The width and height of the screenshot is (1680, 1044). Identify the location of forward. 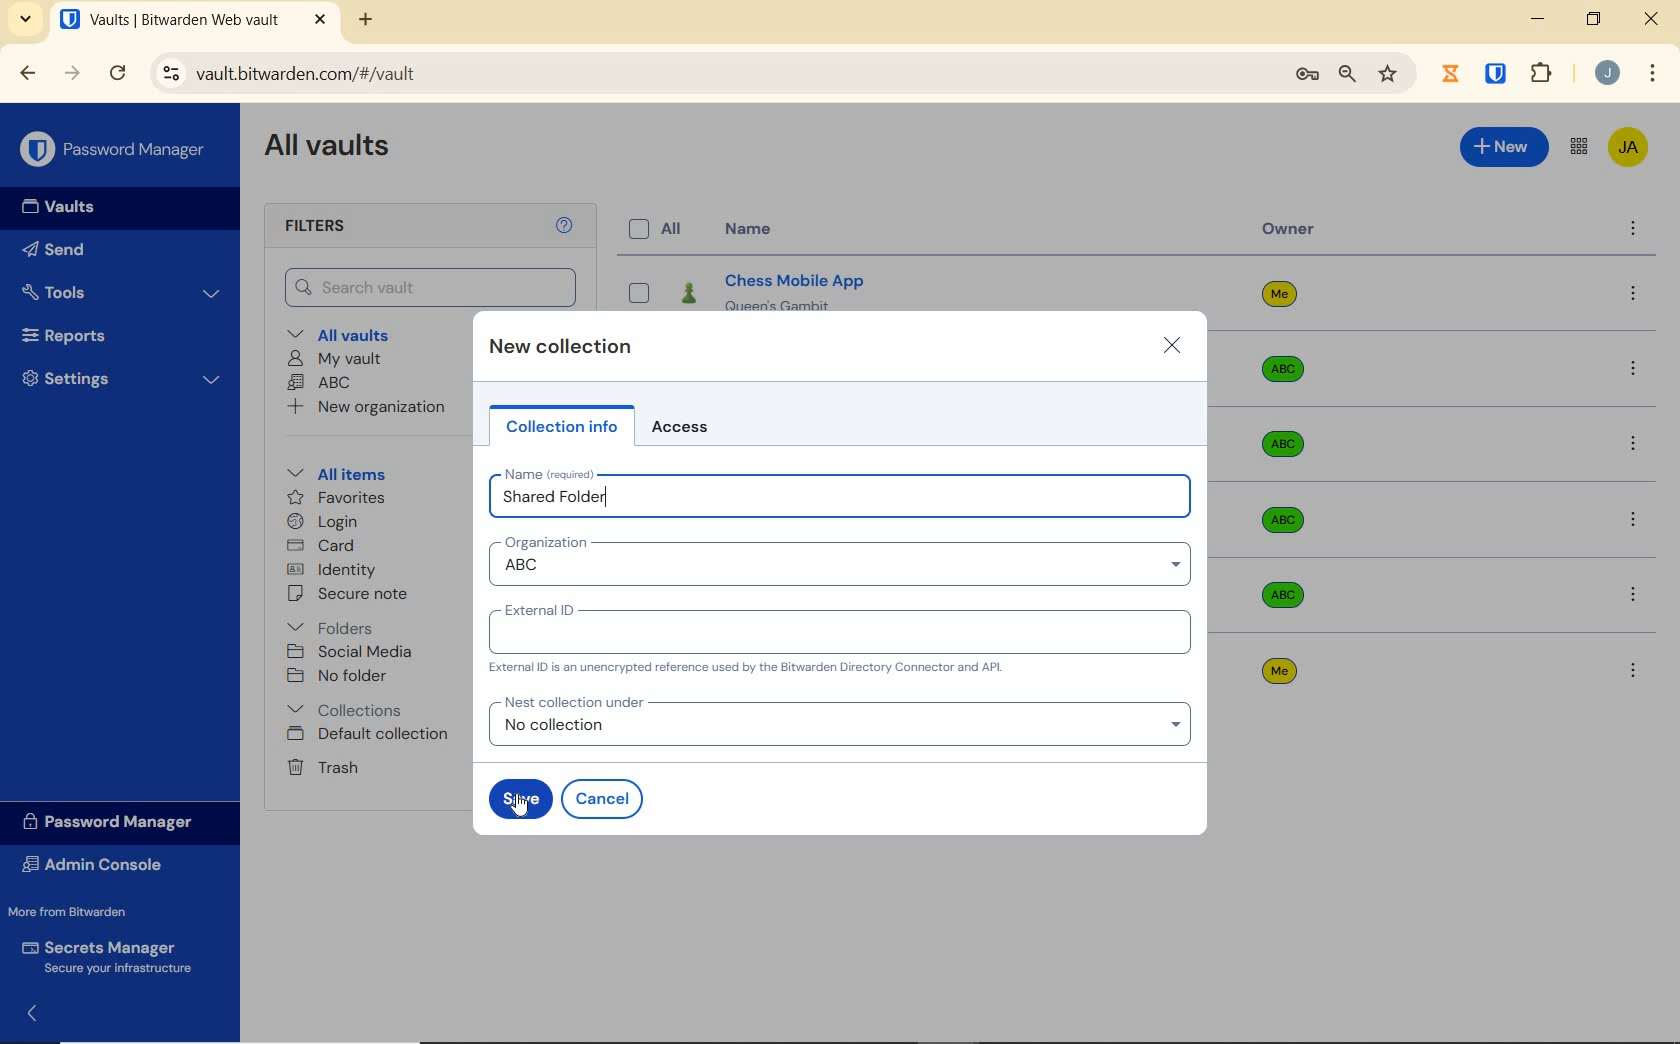
(73, 75).